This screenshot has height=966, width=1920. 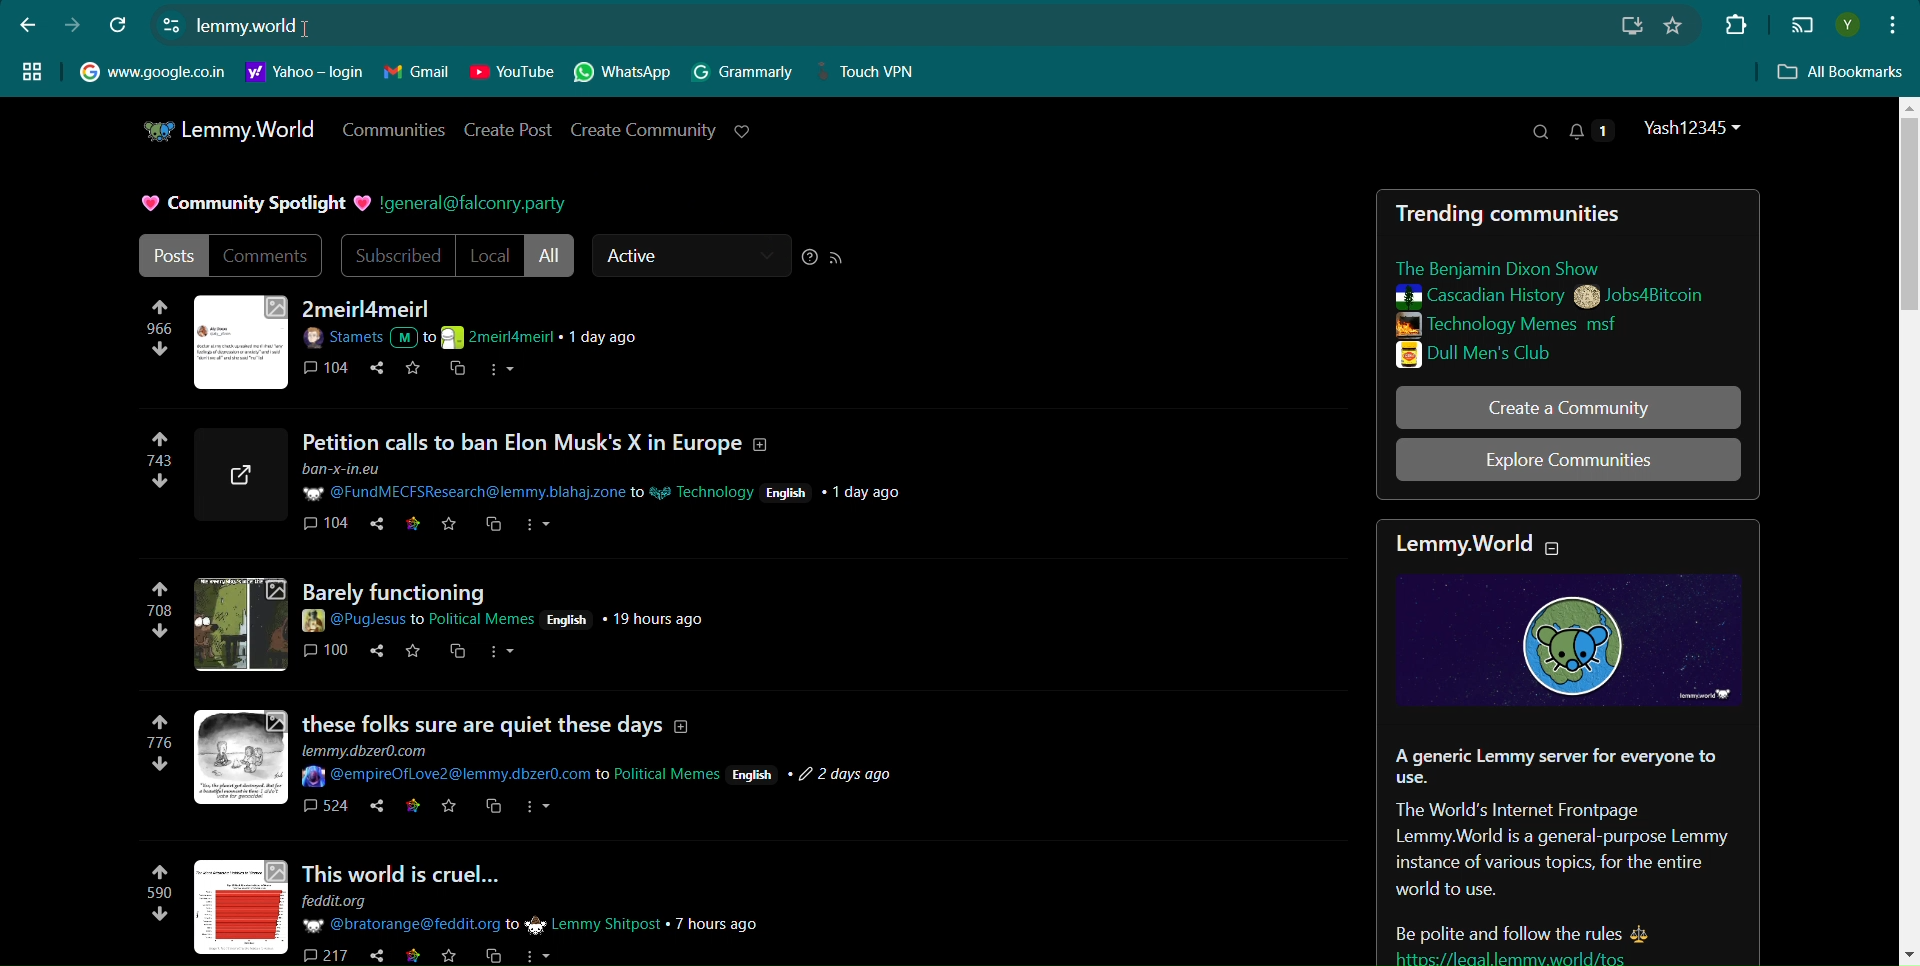 I want to click on copy, so click(x=457, y=658).